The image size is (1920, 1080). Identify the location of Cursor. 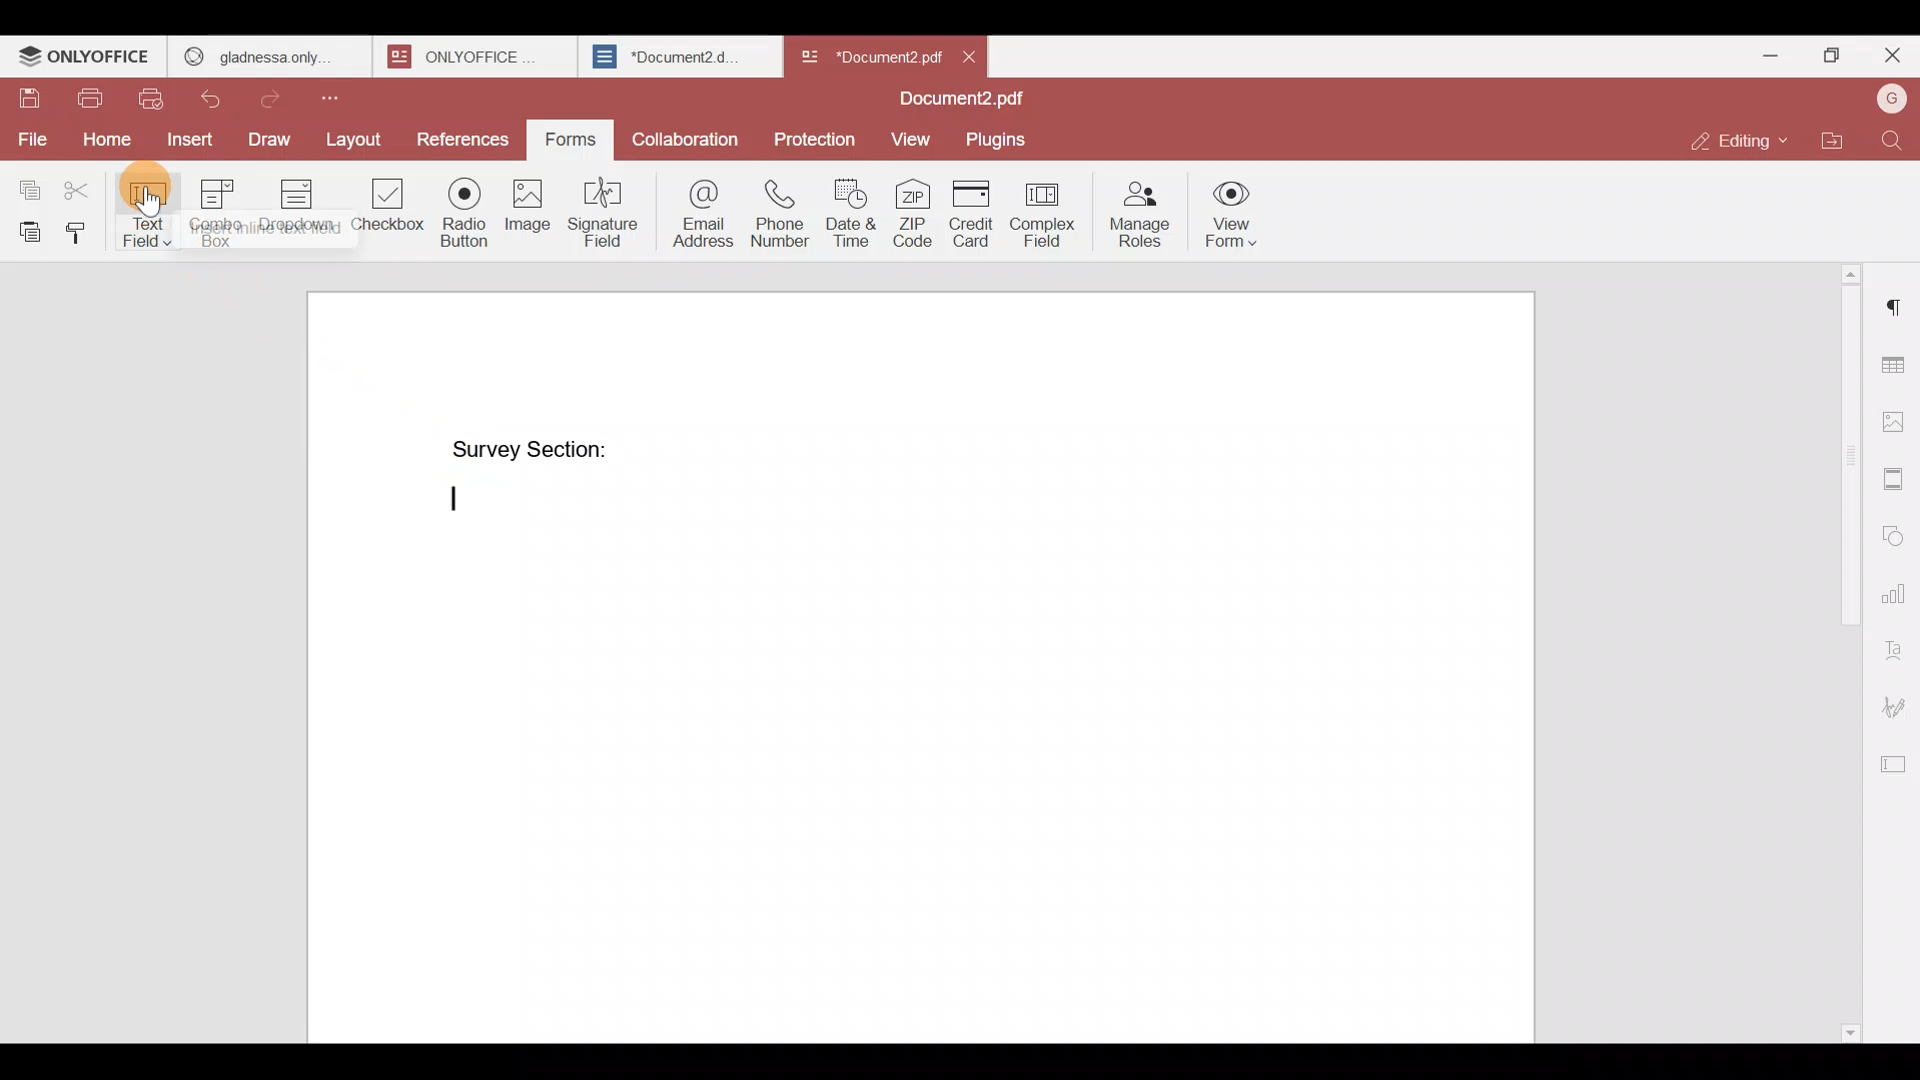
(152, 197).